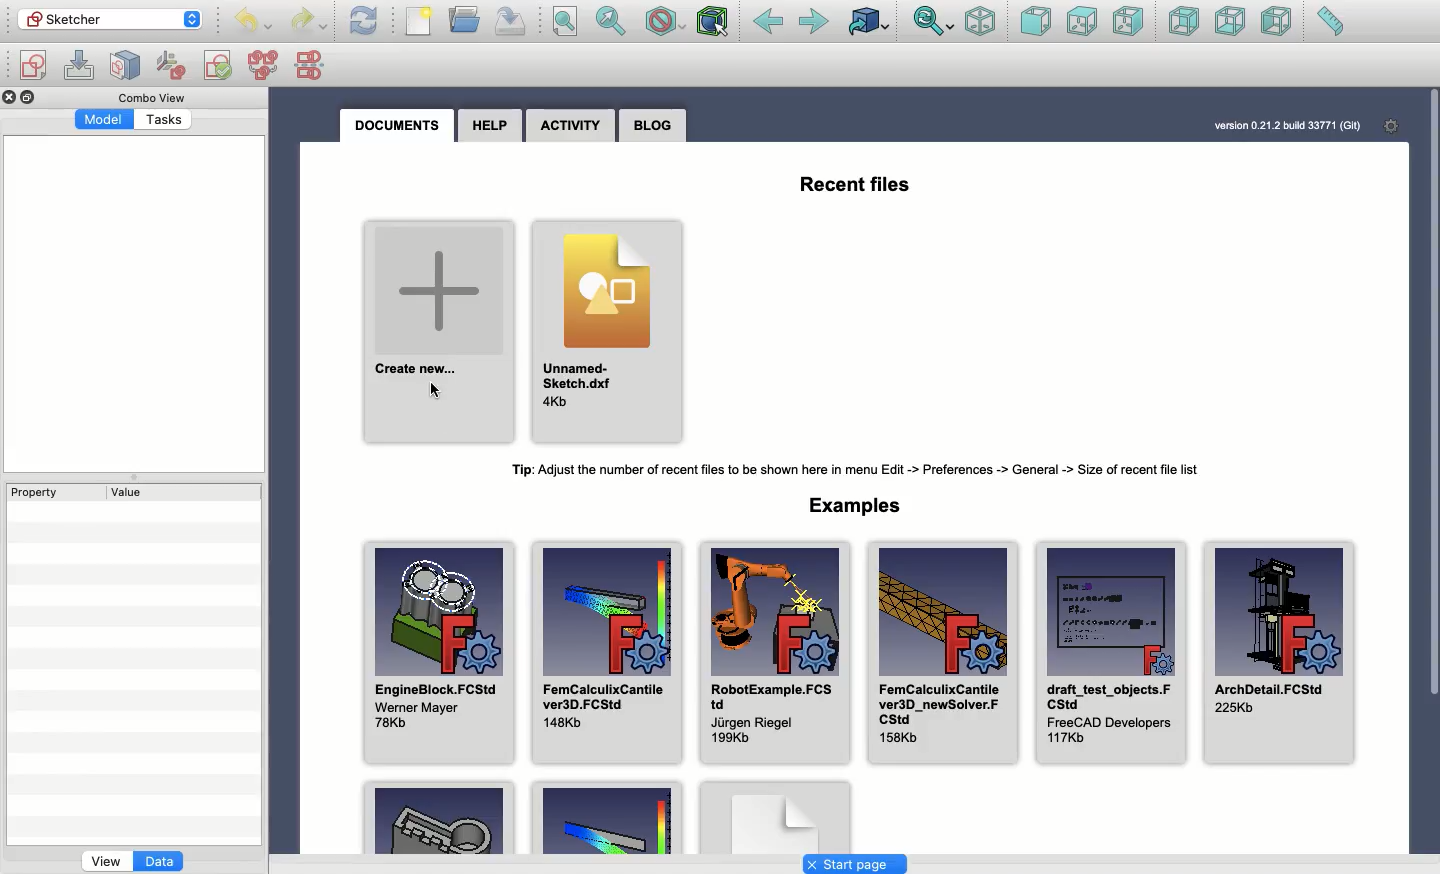 The height and width of the screenshot is (874, 1440). What do you see at coordinates (715, 21) in the screenshot?
I see `Bounding box` at bounding box center [715, 21].